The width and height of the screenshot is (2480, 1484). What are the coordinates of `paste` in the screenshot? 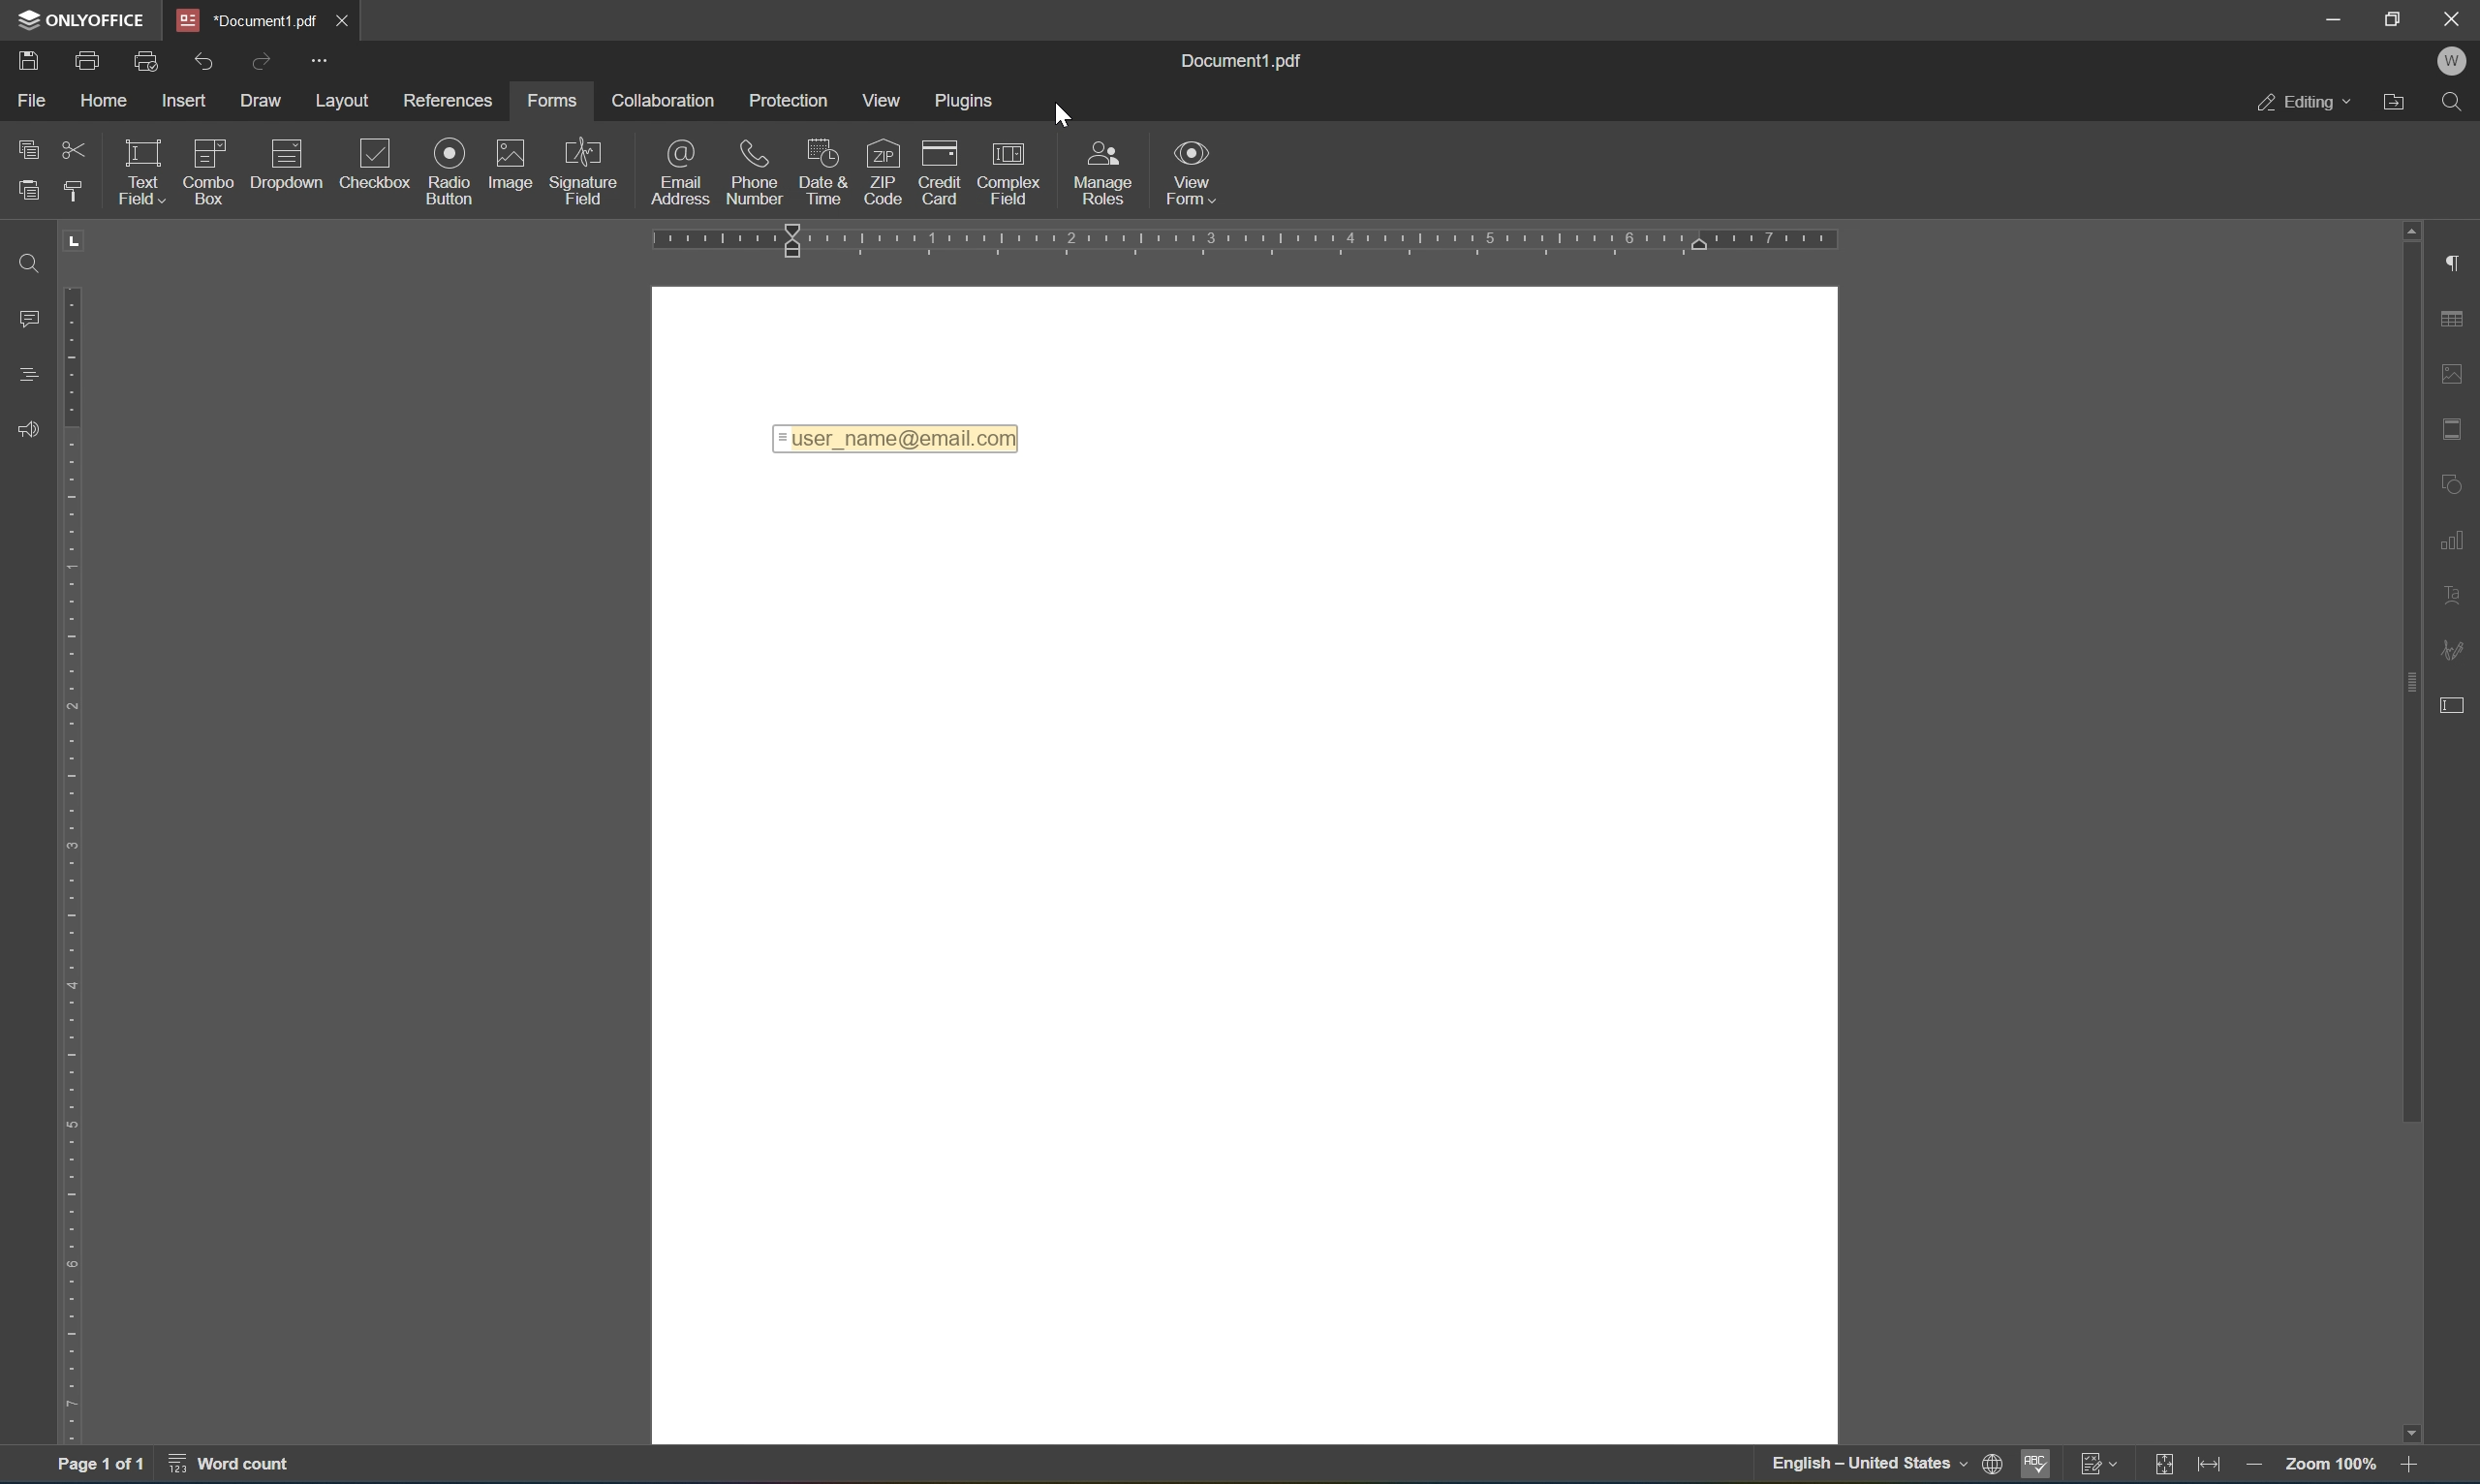 It's located at (27, 192).